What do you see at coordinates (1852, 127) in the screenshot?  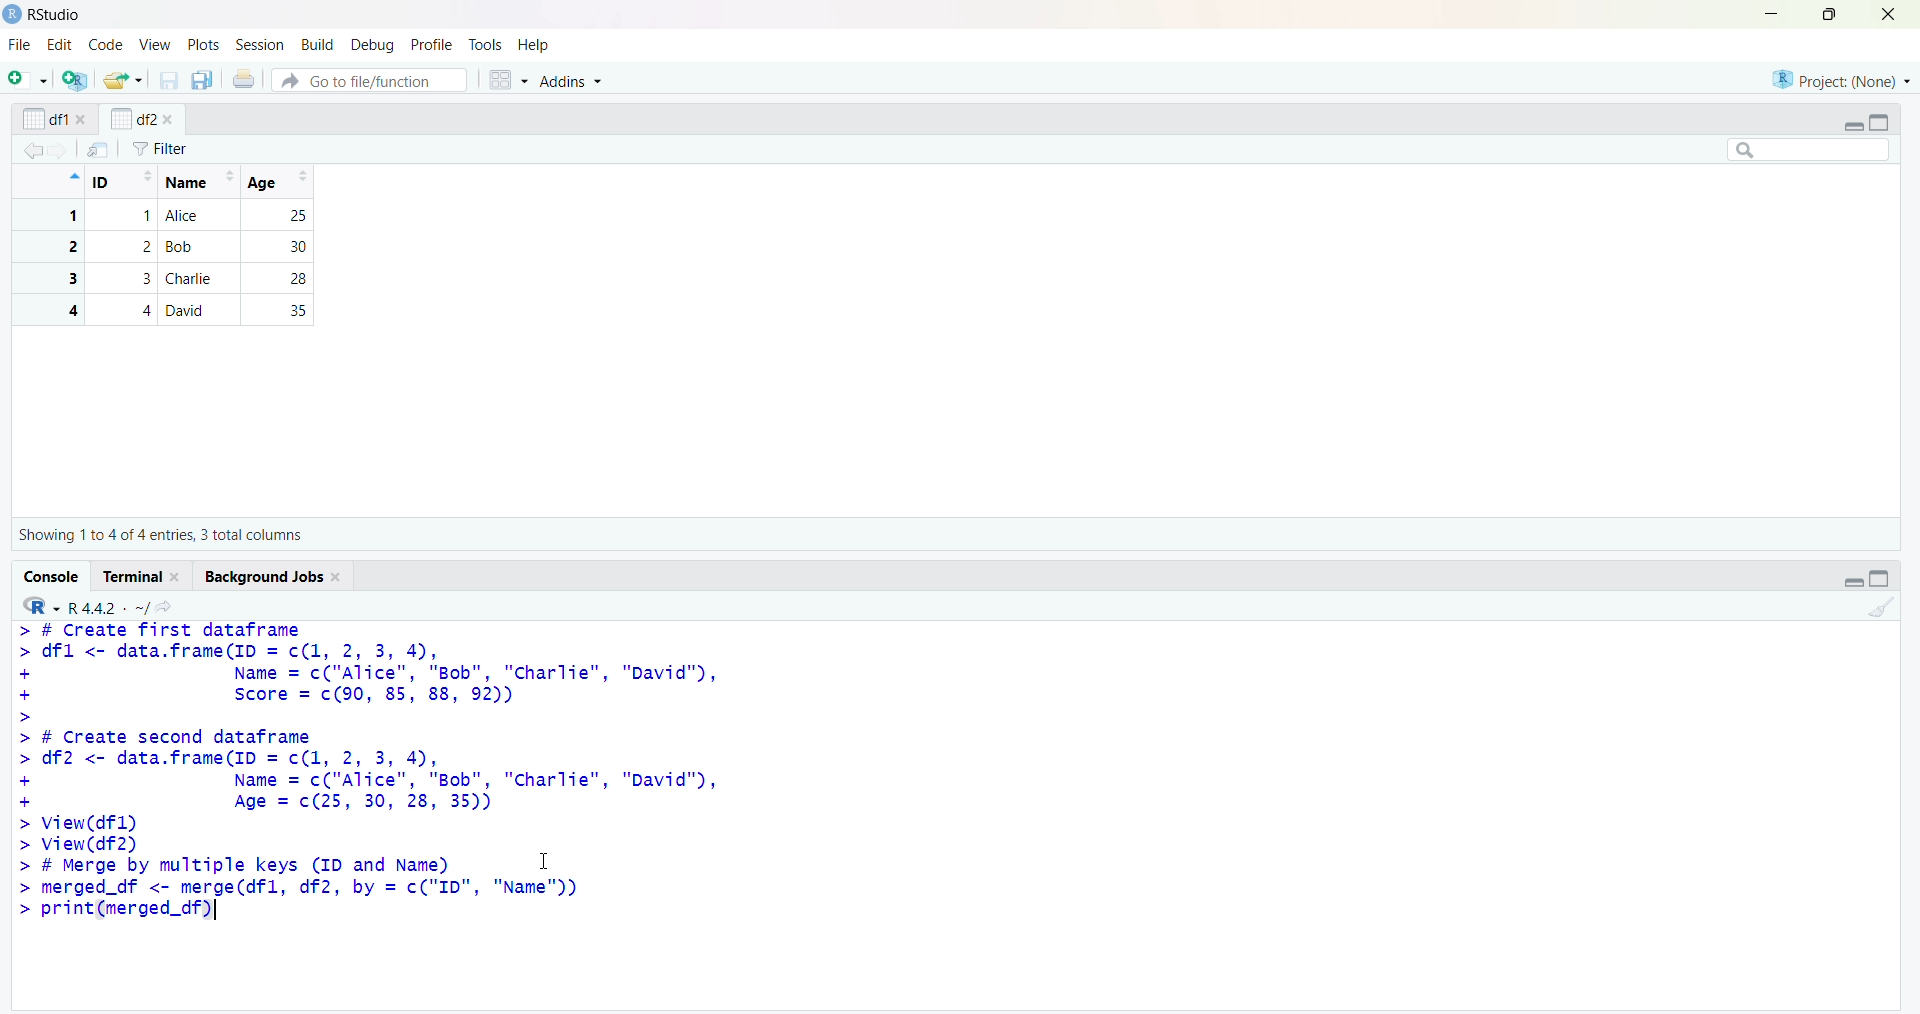 I see `Collapse/expand ` at bounding box center [1852, 127].